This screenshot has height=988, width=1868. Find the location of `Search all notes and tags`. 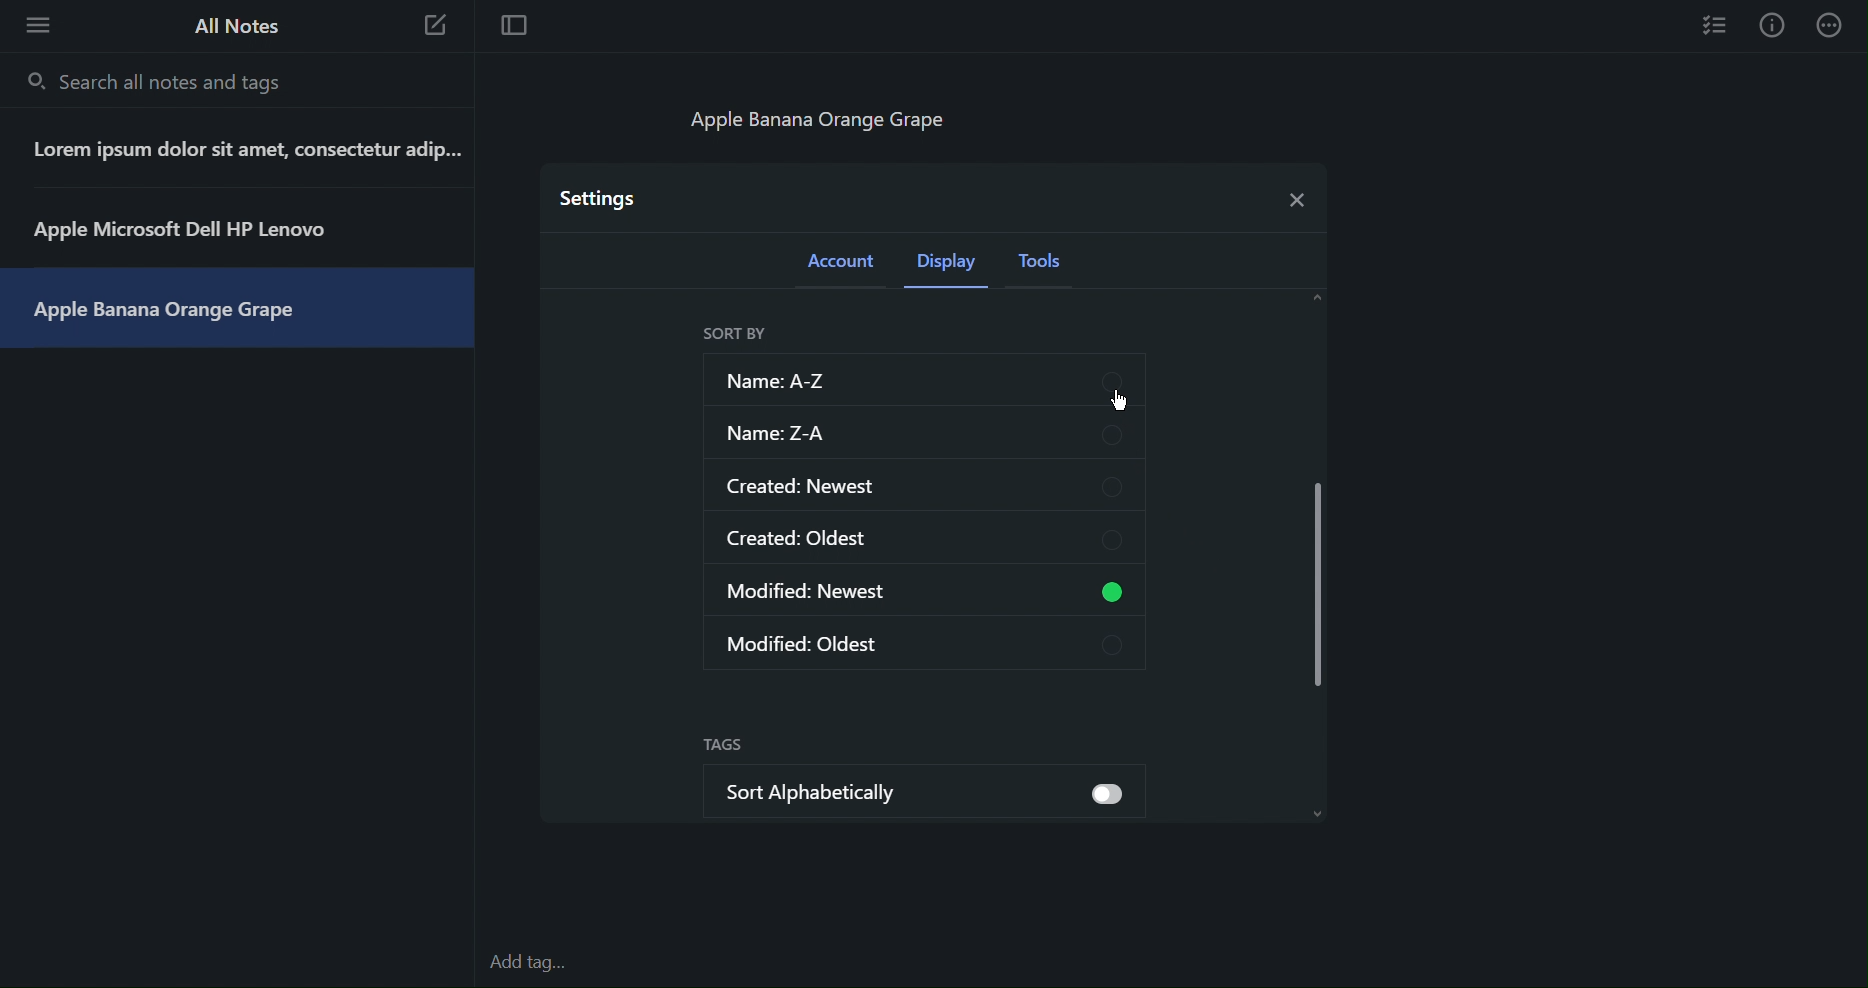

Search all notes and tags is located at coordinates (160, 81).